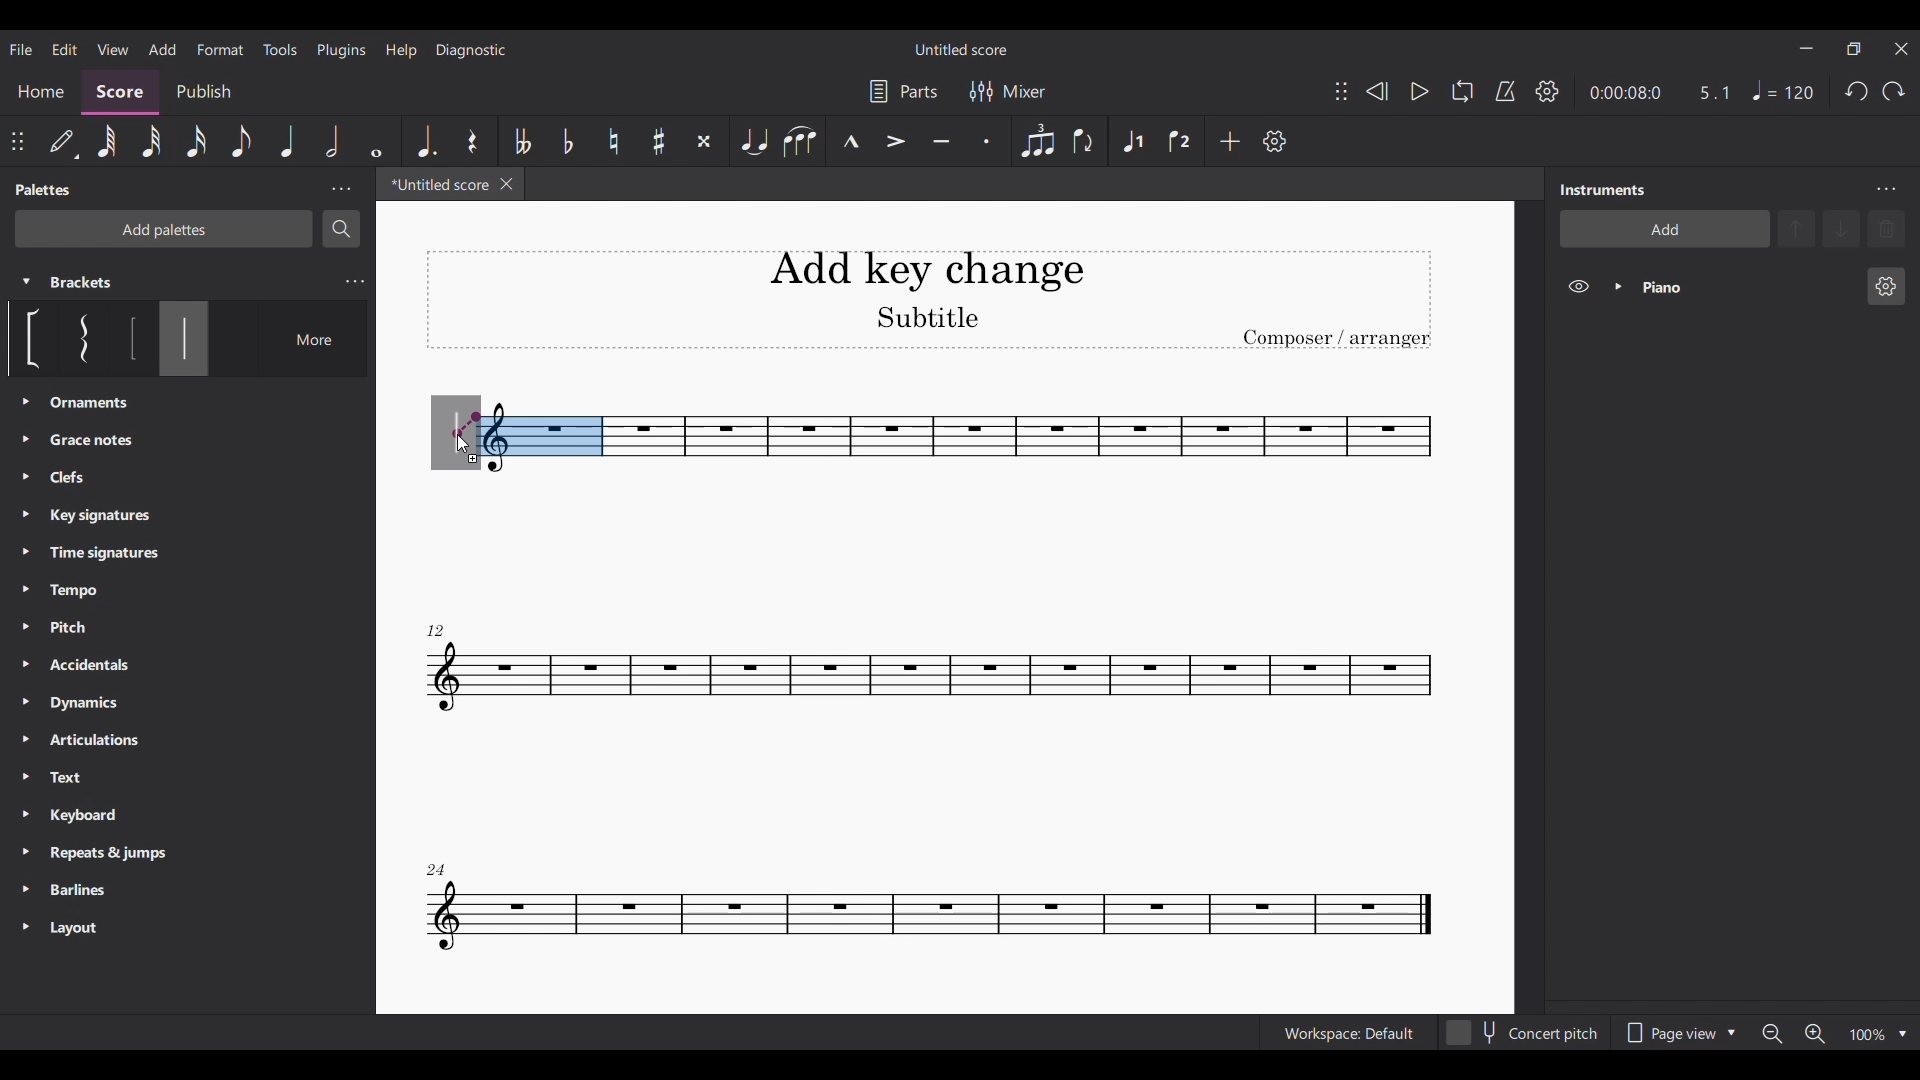  I want to click on Home section, so click(42, 91).